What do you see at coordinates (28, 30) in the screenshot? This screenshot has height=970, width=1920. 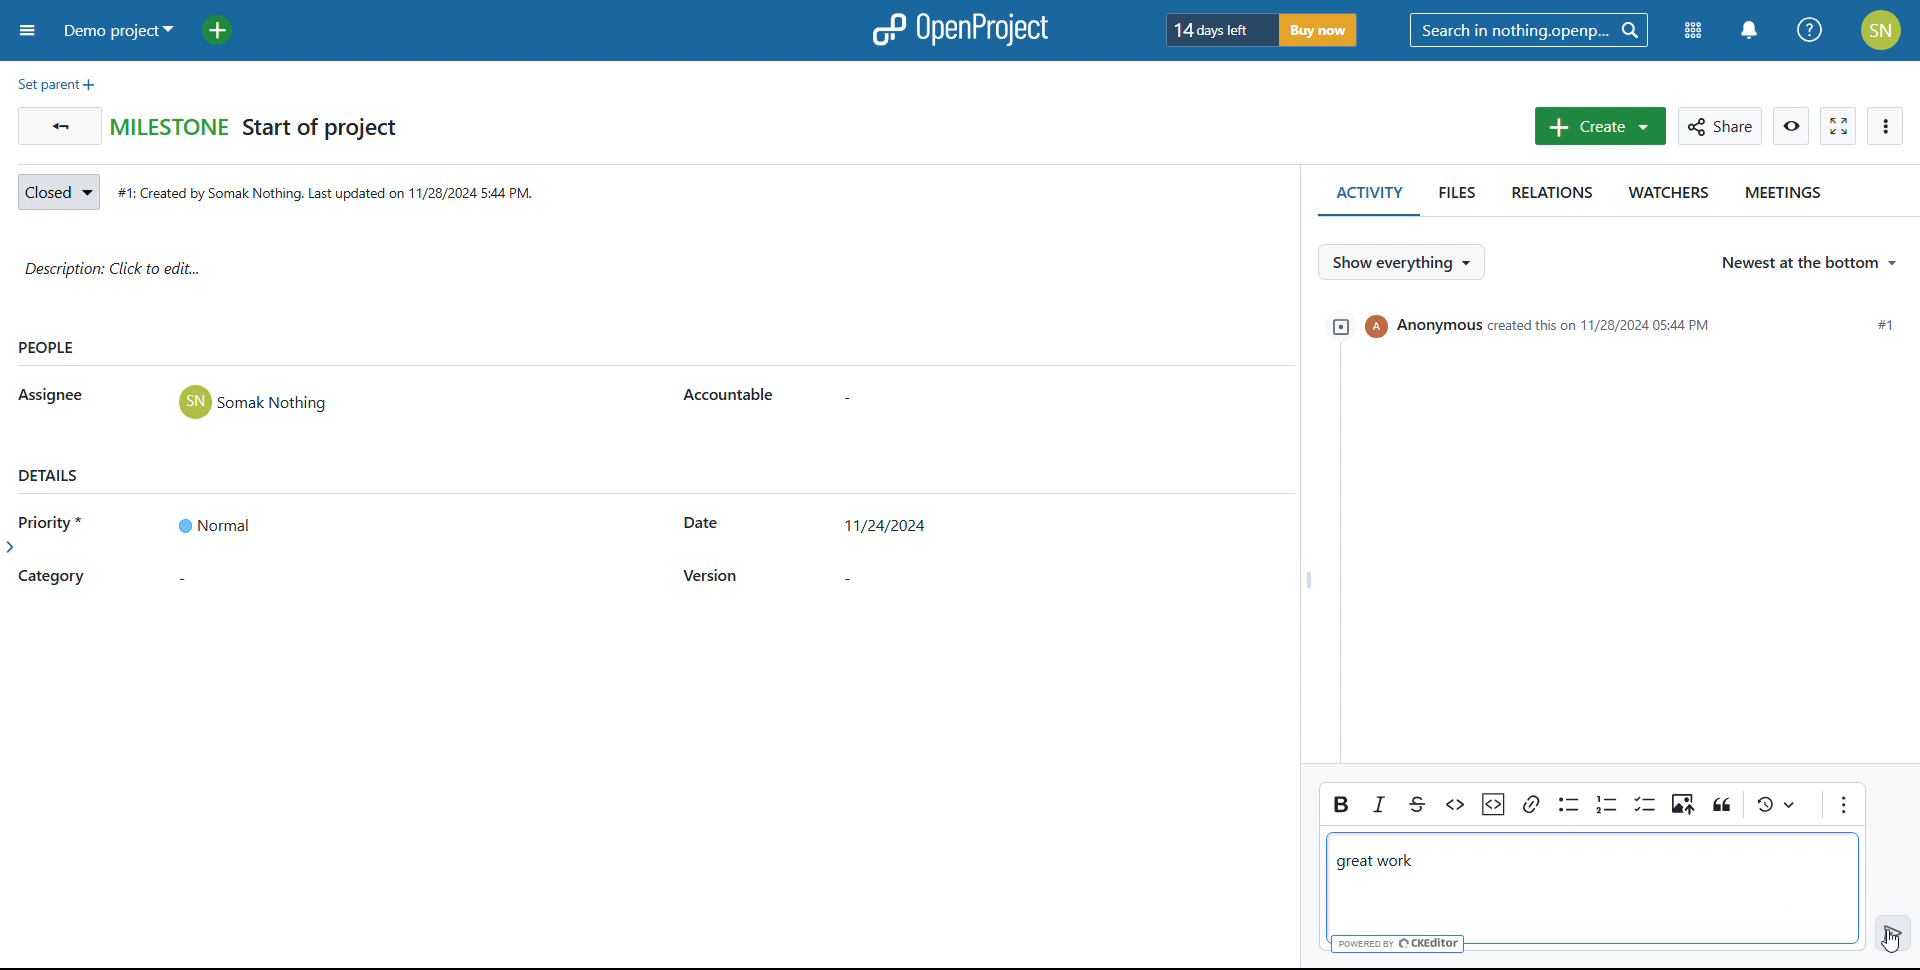 I see `open sidebar menu` at bounding box center [28, 30].